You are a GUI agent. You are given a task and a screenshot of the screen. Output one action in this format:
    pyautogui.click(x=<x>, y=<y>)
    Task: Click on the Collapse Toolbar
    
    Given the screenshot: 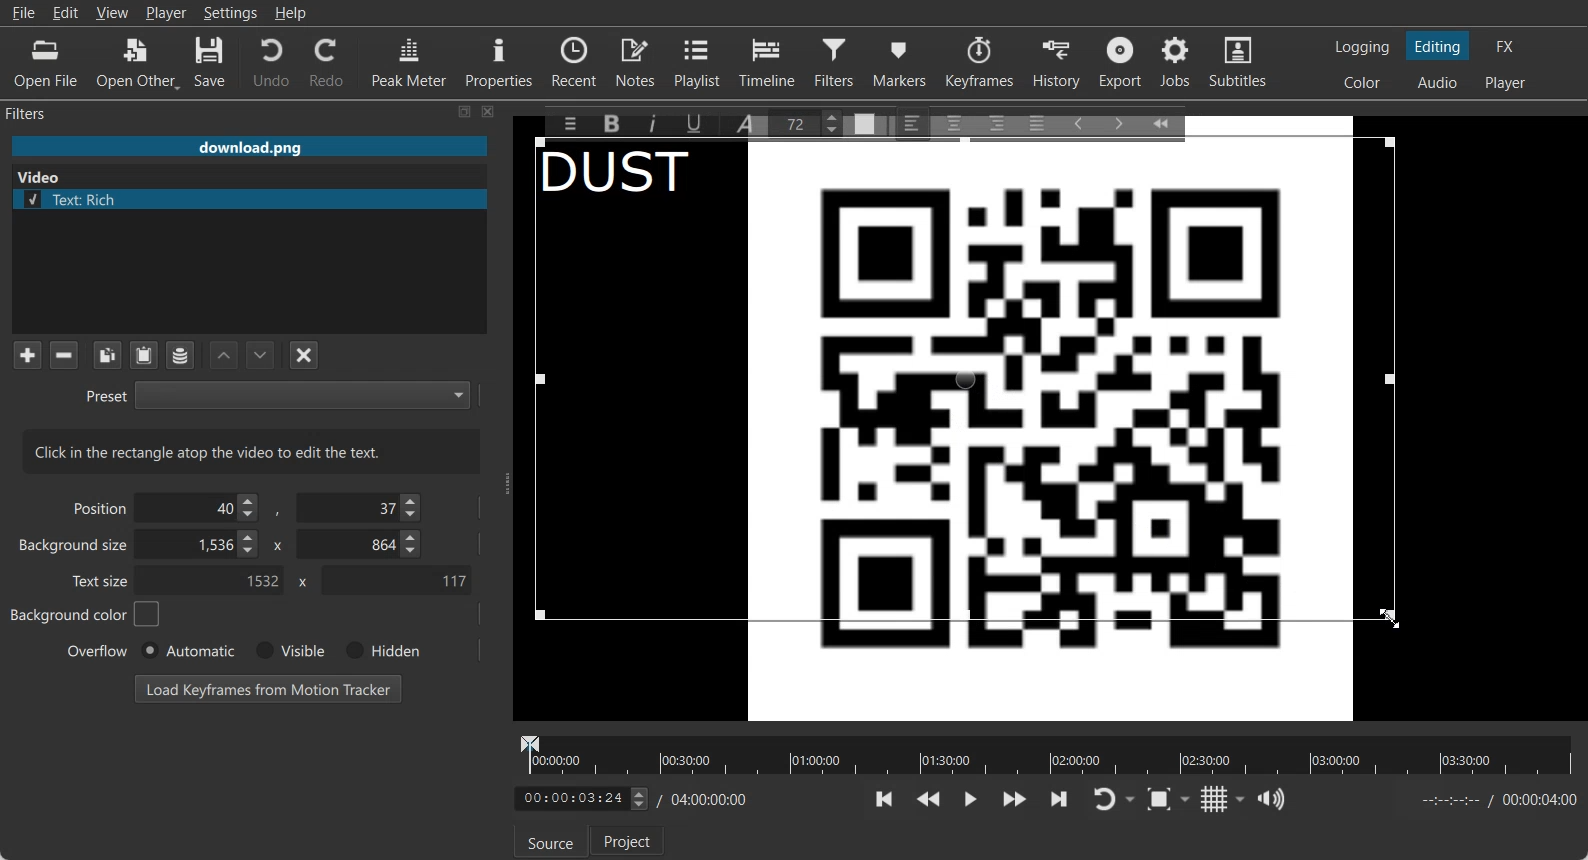 What is the action you would take?
    pyautogui.click(x=1170, y=120)
    